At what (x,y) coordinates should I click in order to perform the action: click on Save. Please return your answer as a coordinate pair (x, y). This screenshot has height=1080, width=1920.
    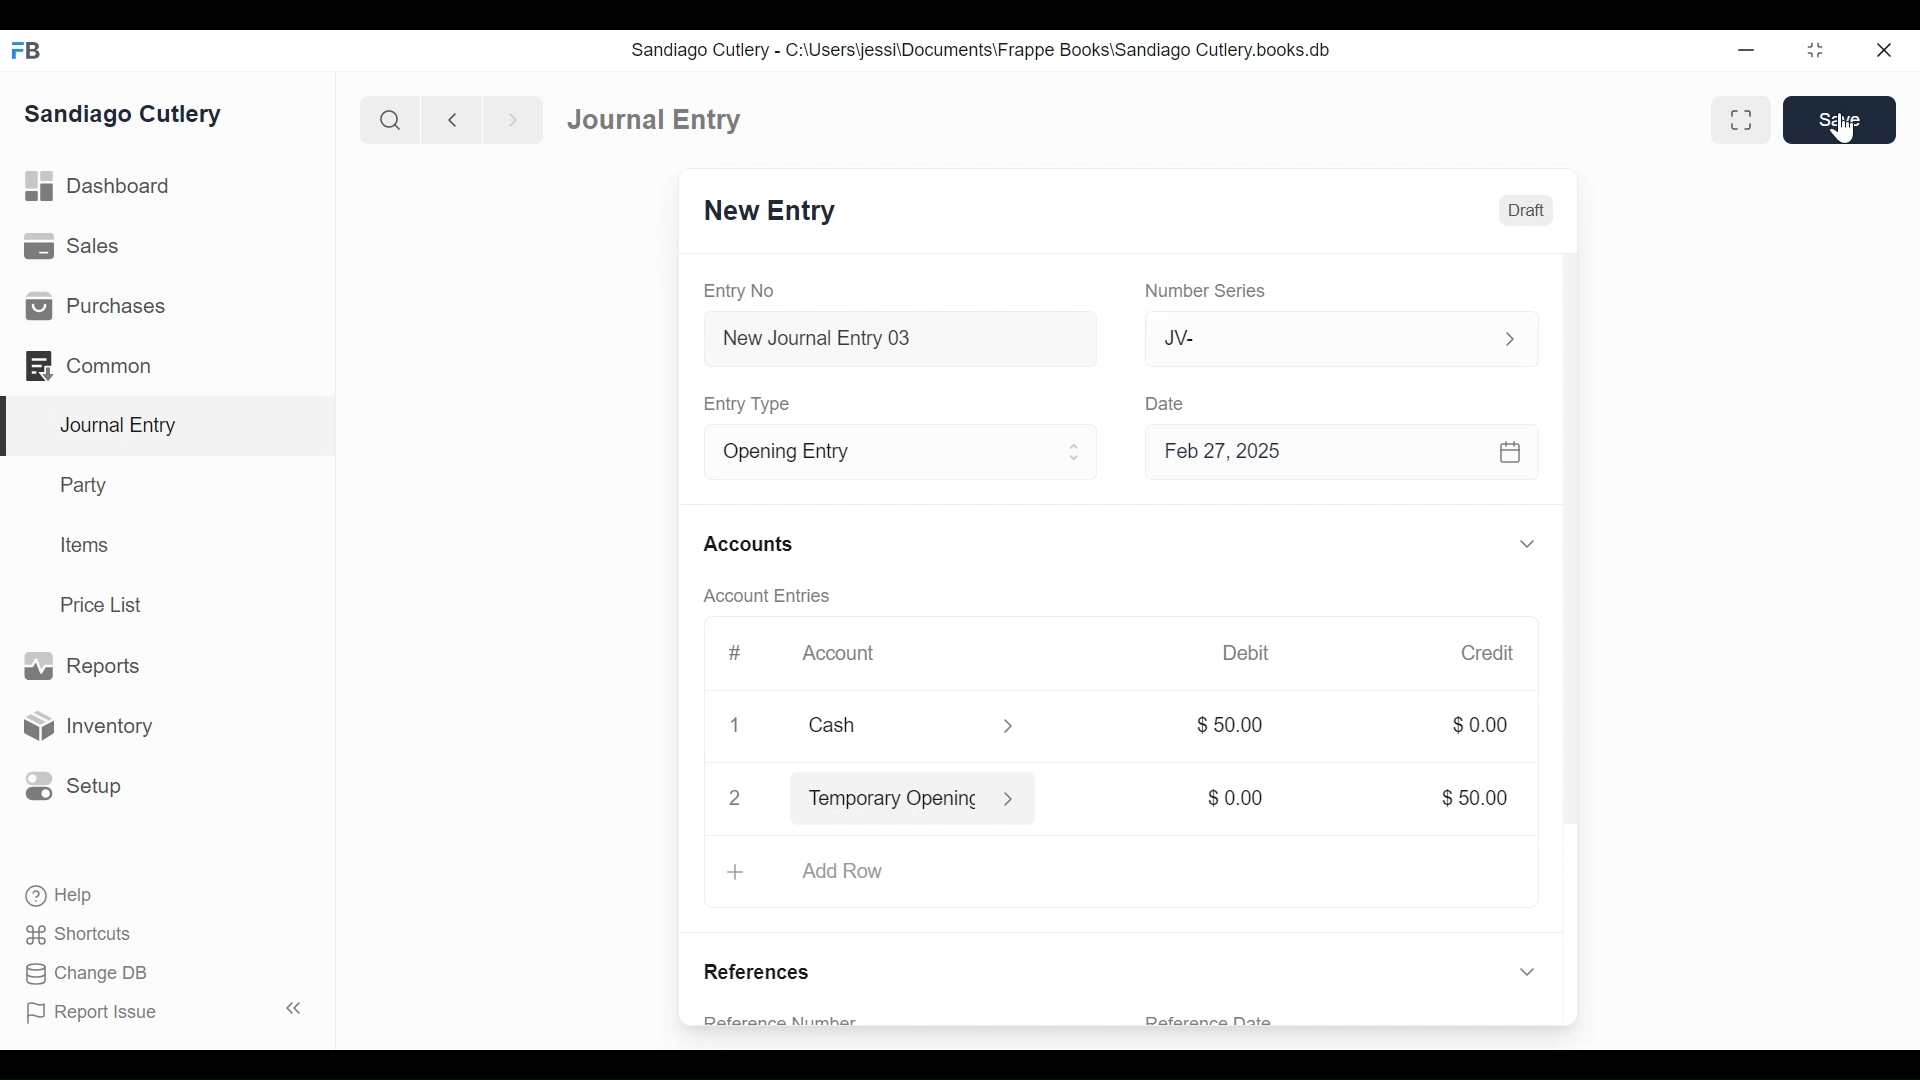
    Looking at the image, I should click on (1837, 122).